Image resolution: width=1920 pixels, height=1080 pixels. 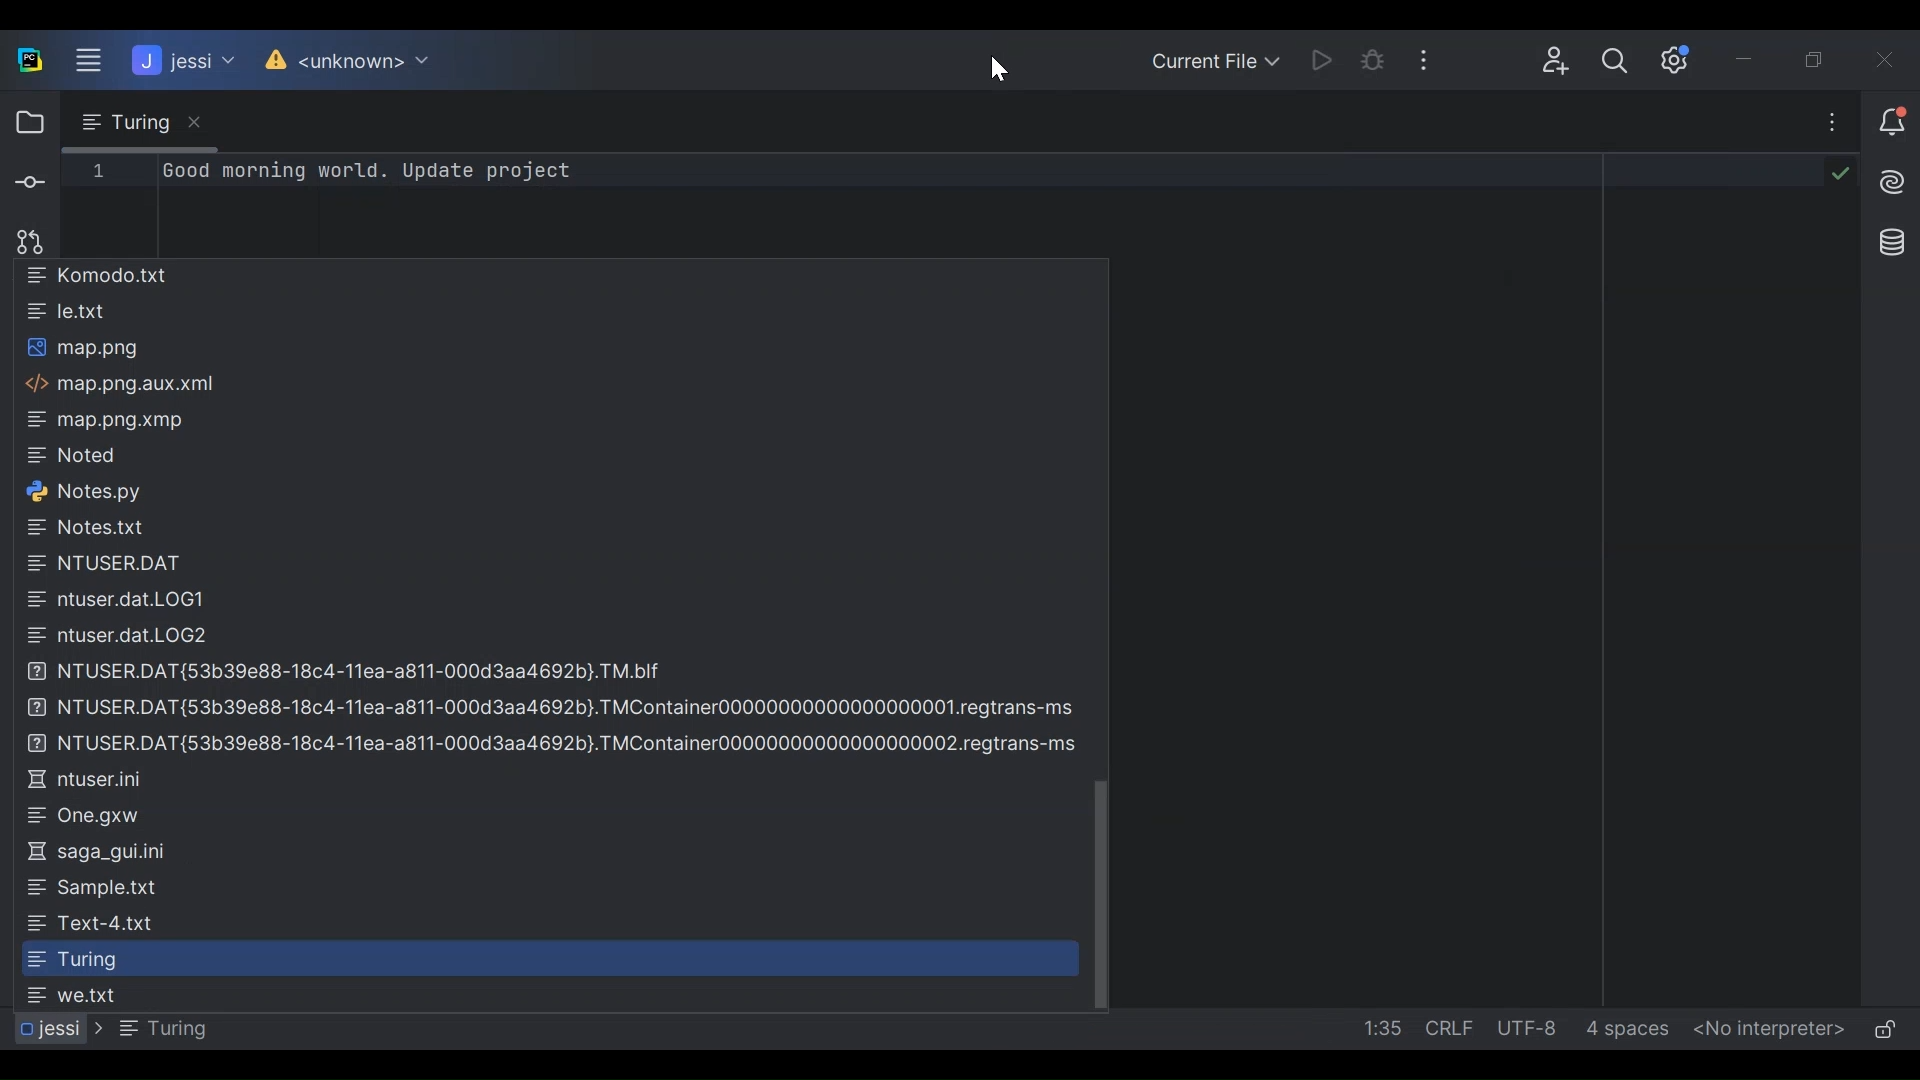 I want to click on 1:35, so click(x=1379, y=1029).